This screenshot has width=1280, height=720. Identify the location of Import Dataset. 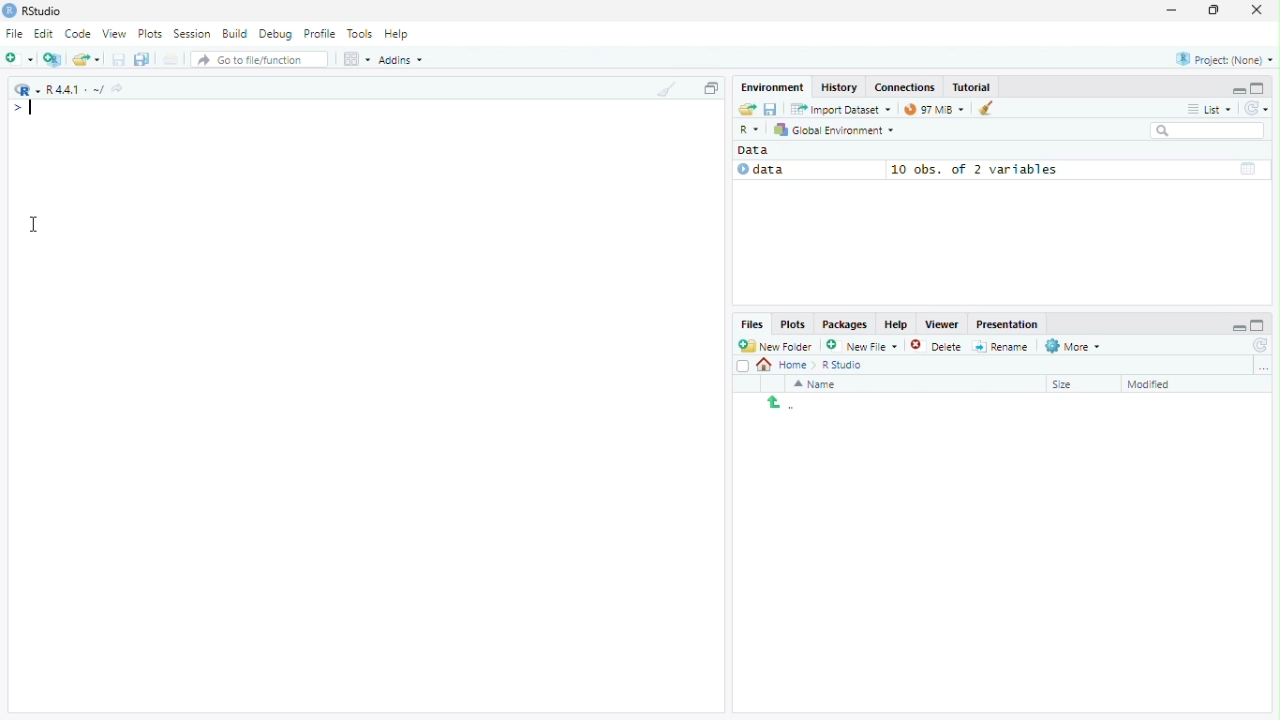
(840, 110).